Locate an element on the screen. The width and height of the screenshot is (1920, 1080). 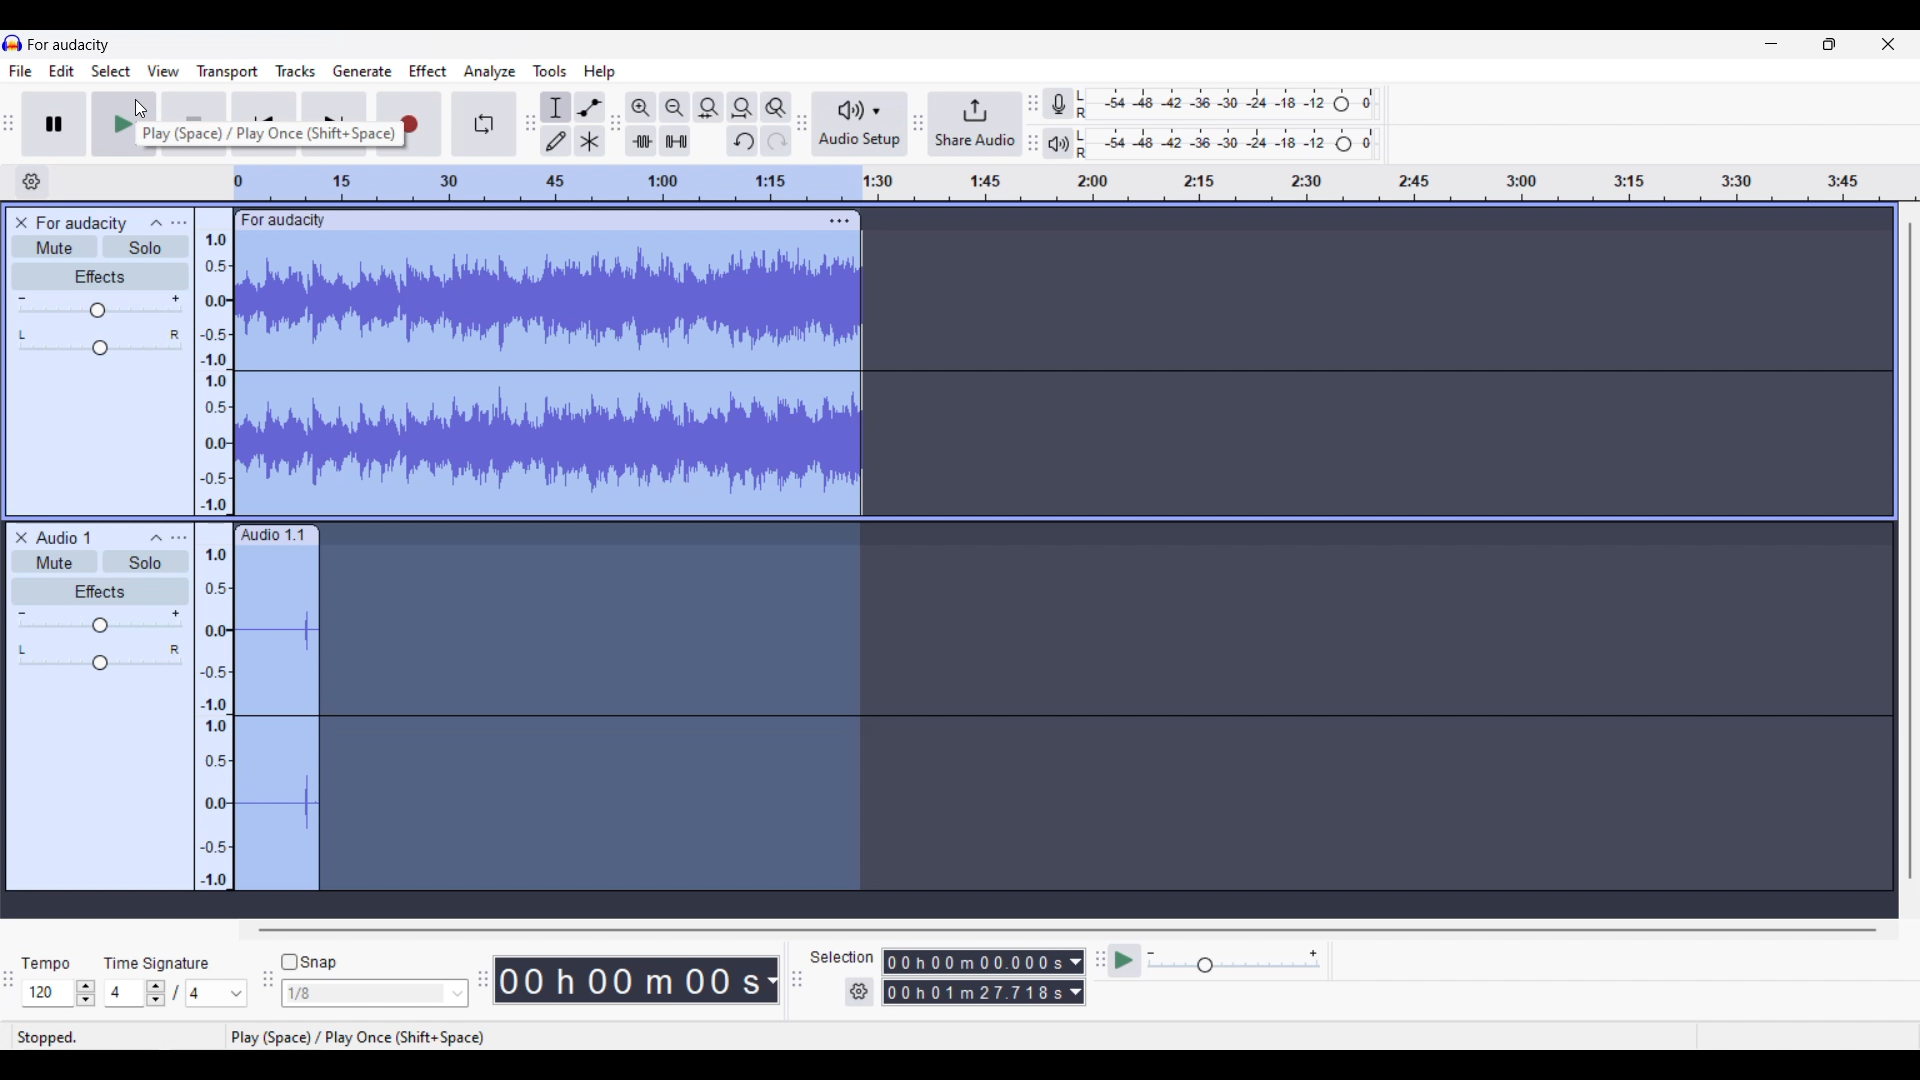
Selection duration is located at coordinates (974, 978).